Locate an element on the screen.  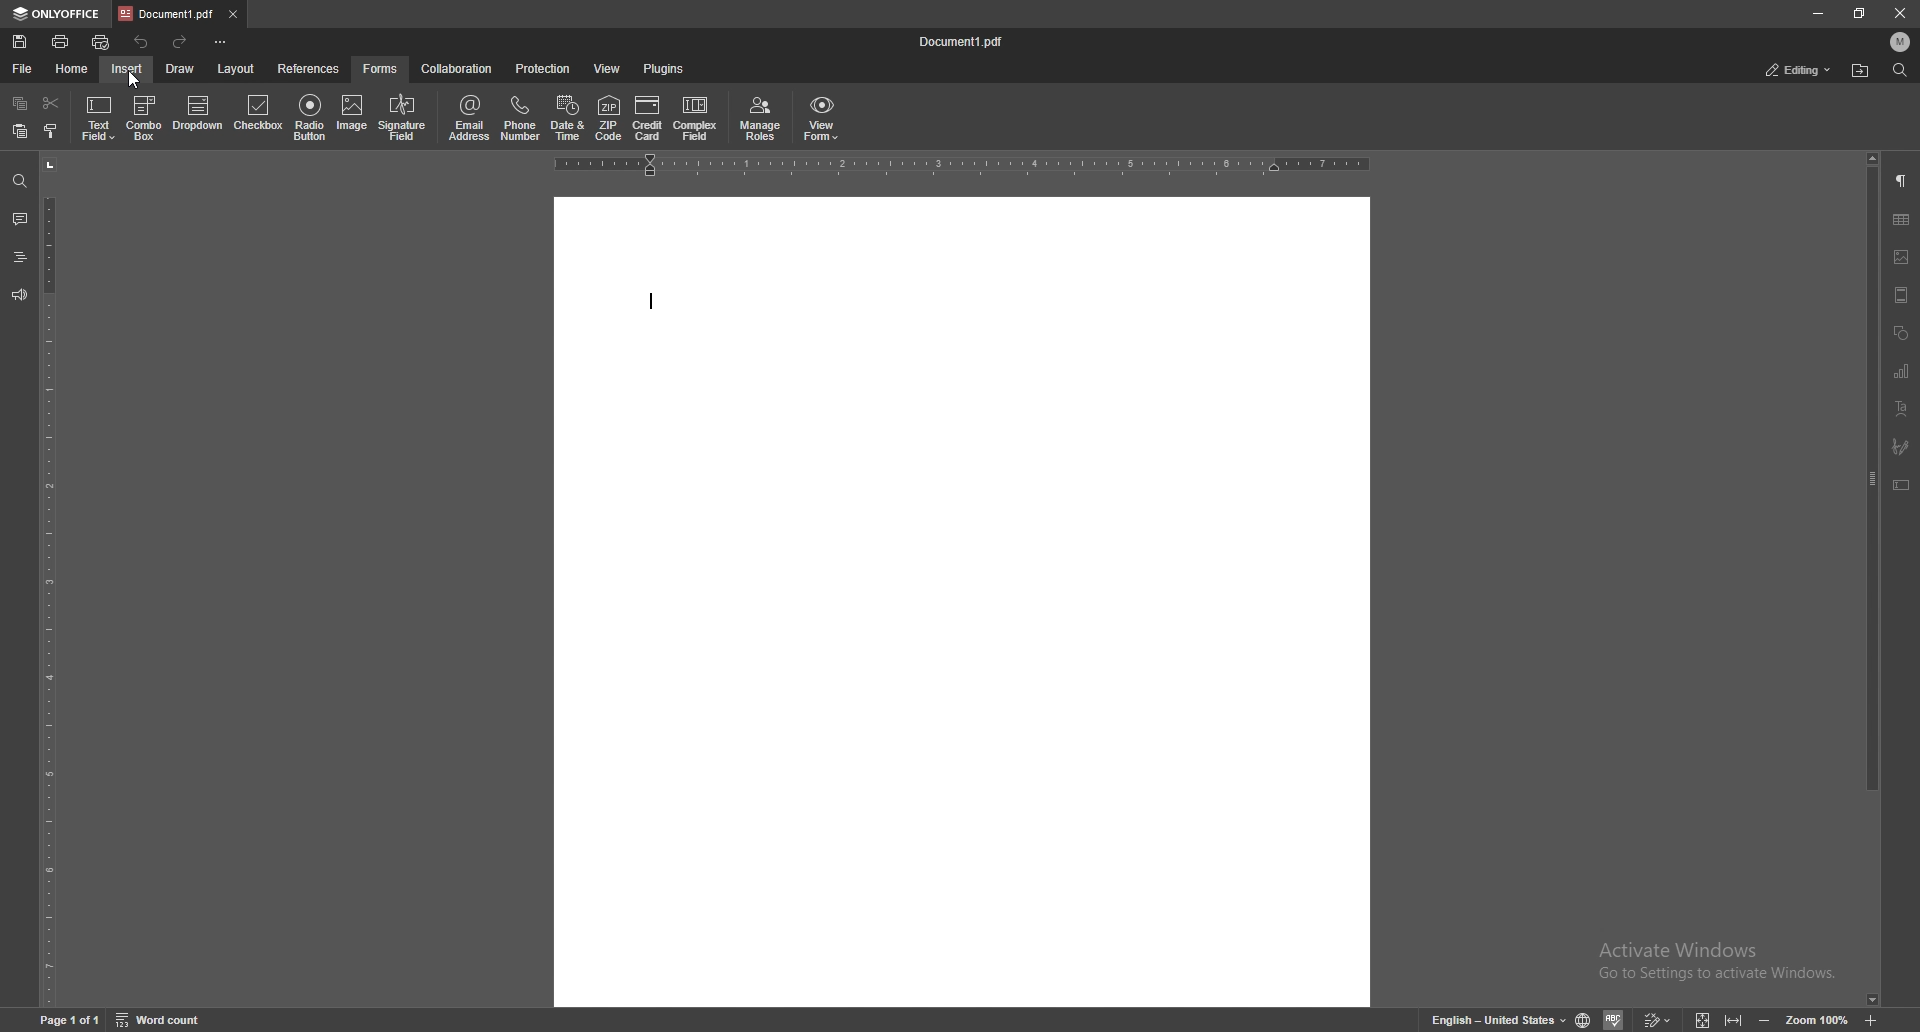
email address is located at coordinates (472, 119).